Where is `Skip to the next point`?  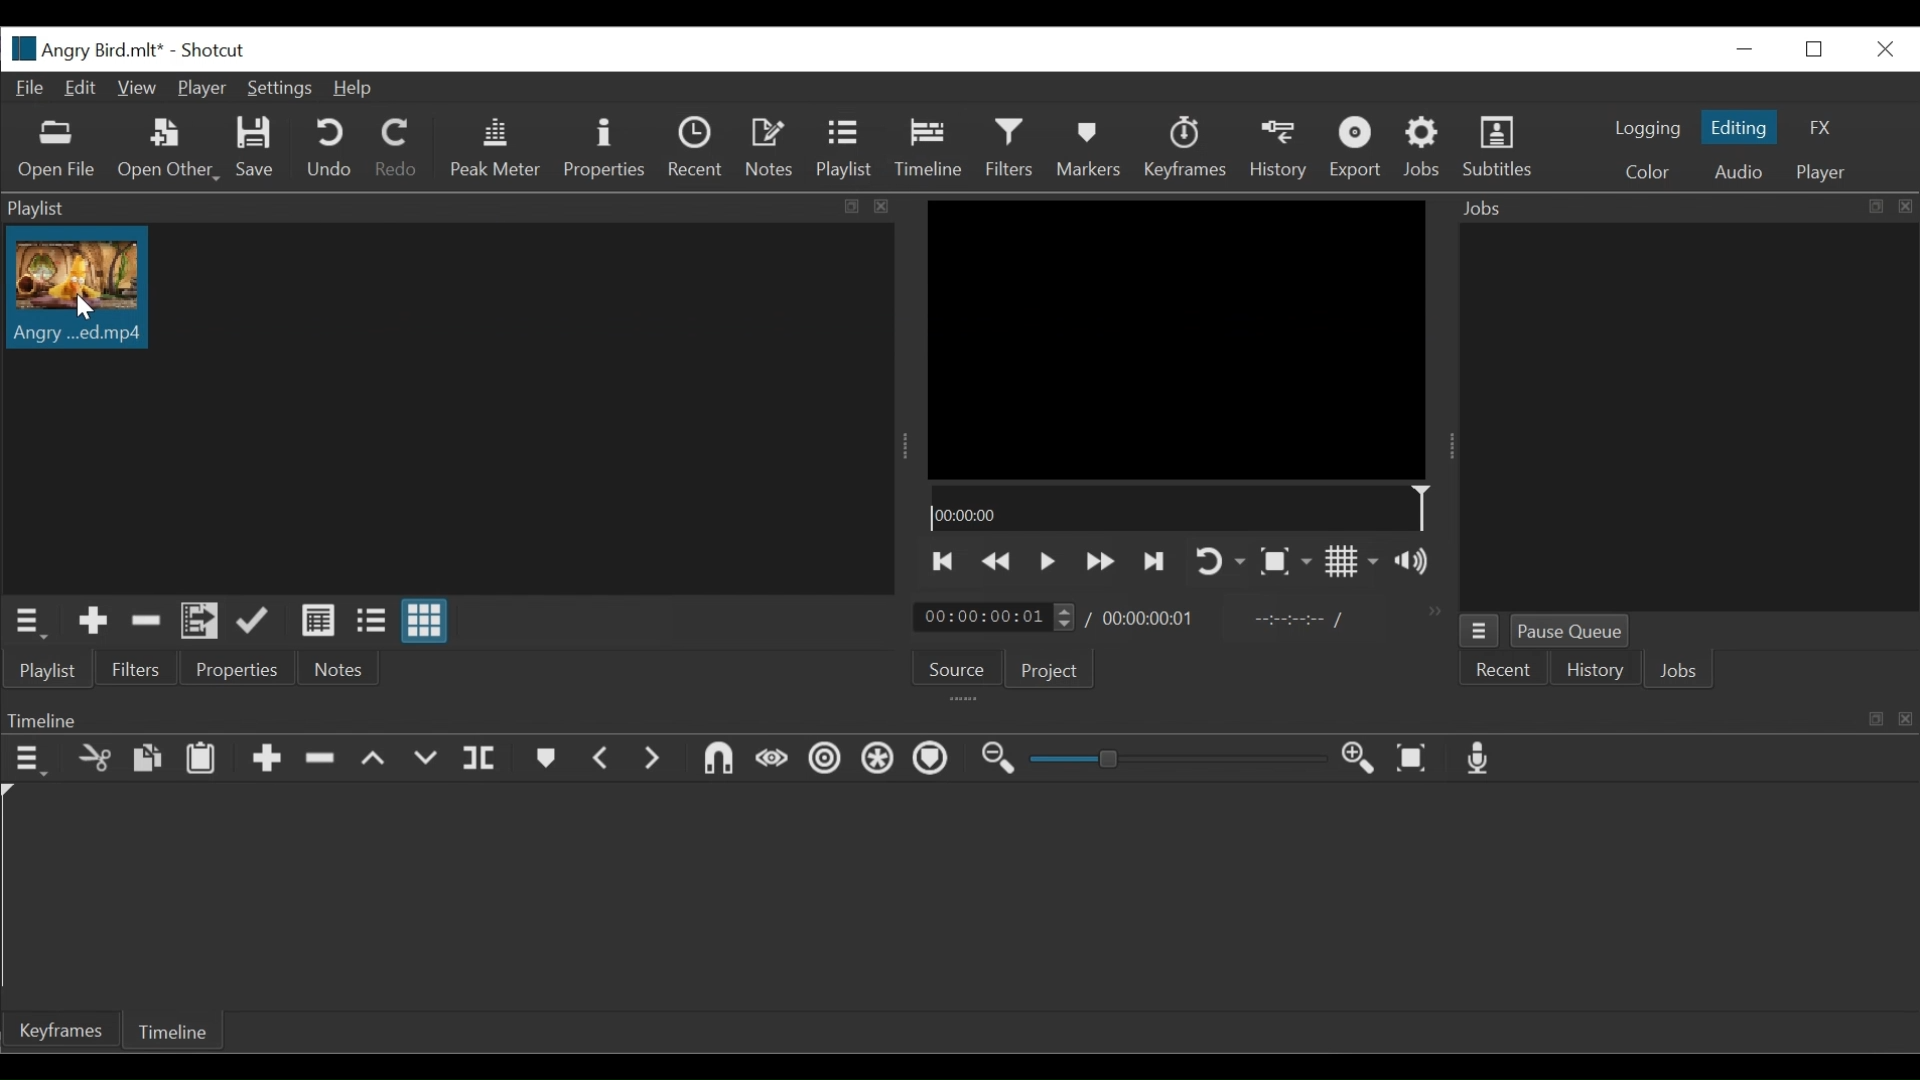 Skip to the next point is located at coordinates (1155, 559).